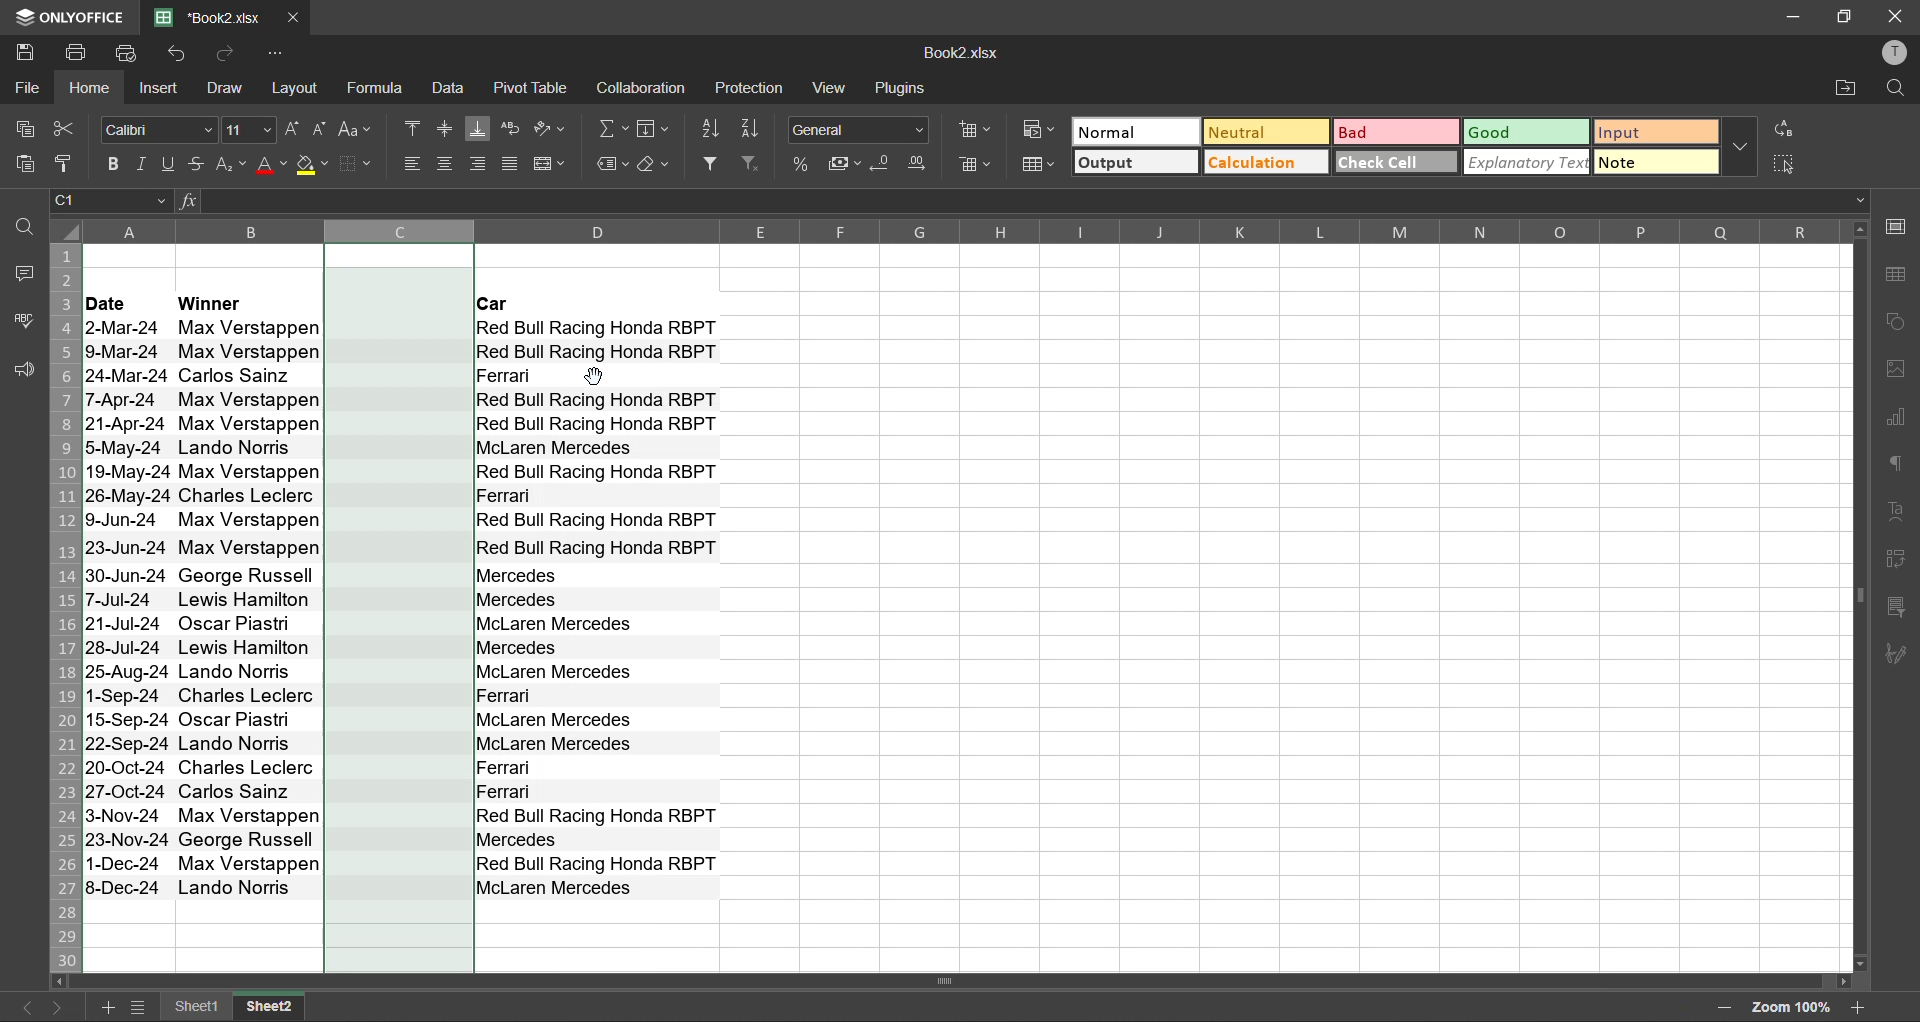 Image resolution: width=1920 pixels, height=1022 pixels. Describe the element at coordinates (1652, 132) in the screenshot. I see `input` at that location.